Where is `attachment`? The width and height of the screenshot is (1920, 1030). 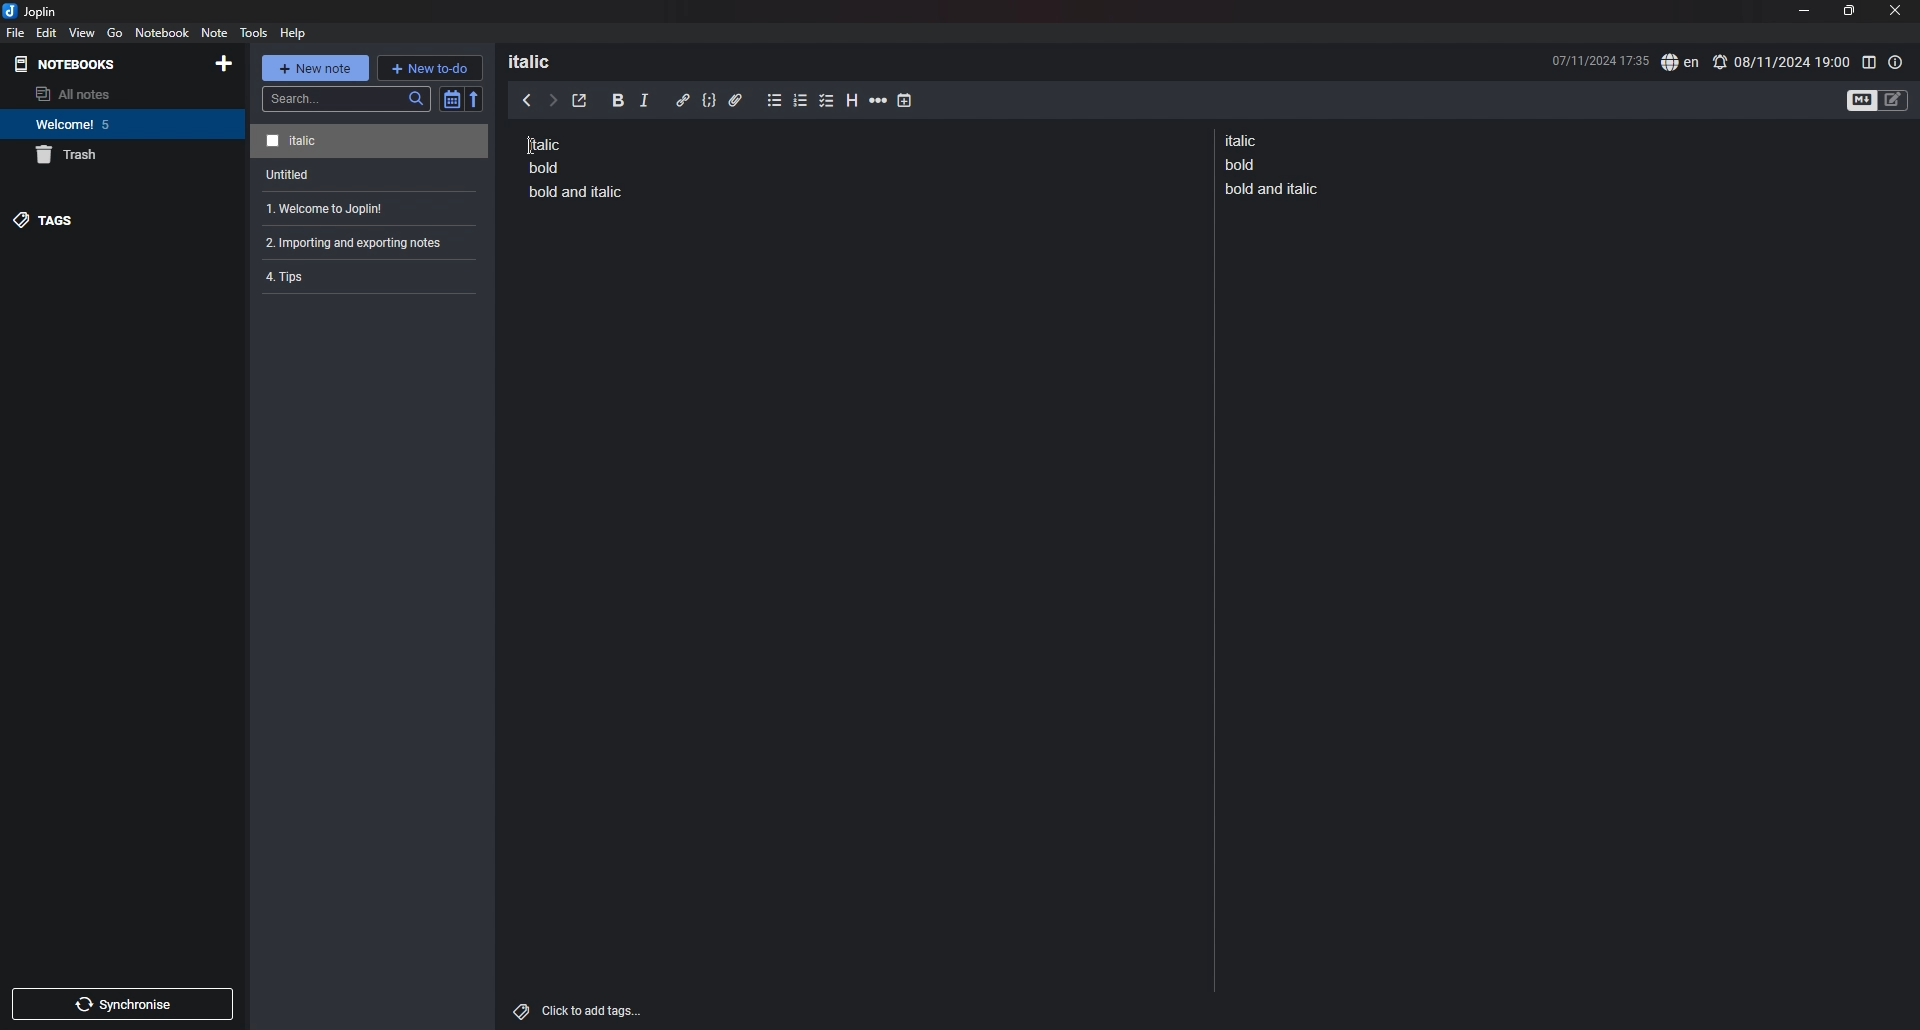
attachment is located at coordinates (736, 101).